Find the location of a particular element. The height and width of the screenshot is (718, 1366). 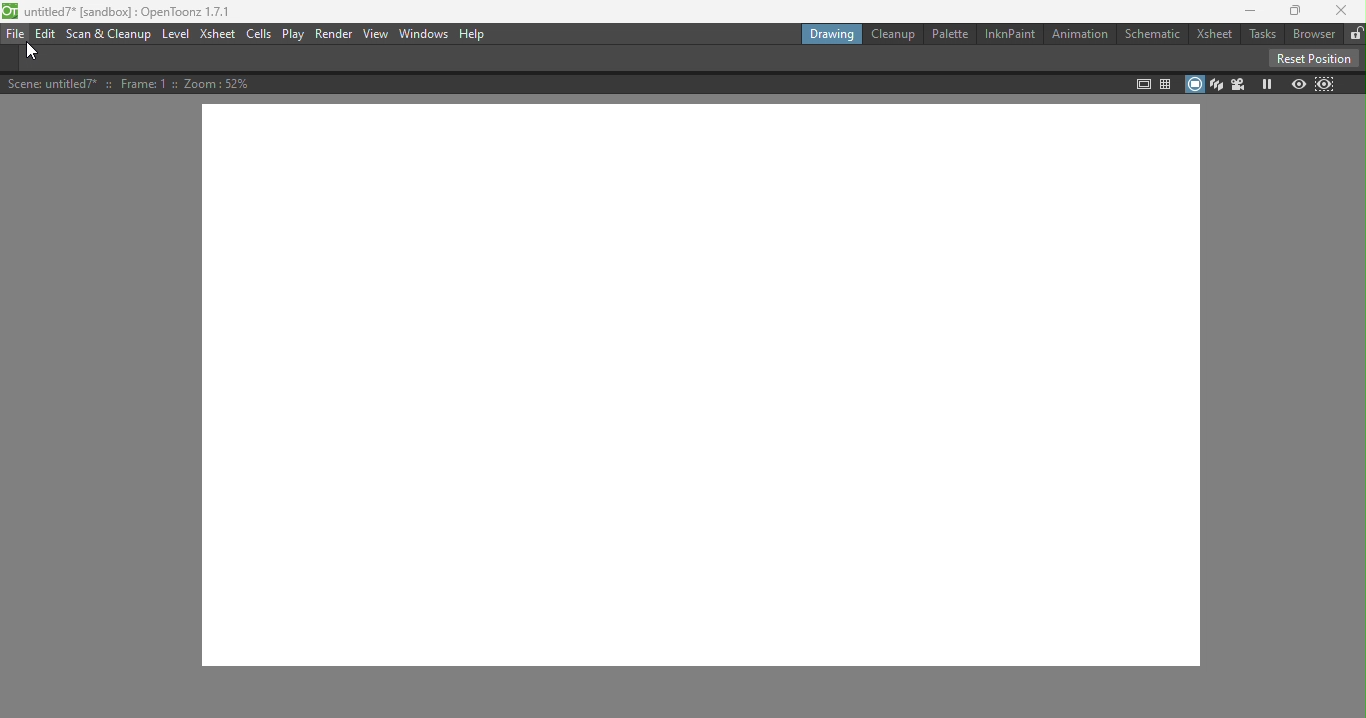

View is located at coordinates (374, 34).